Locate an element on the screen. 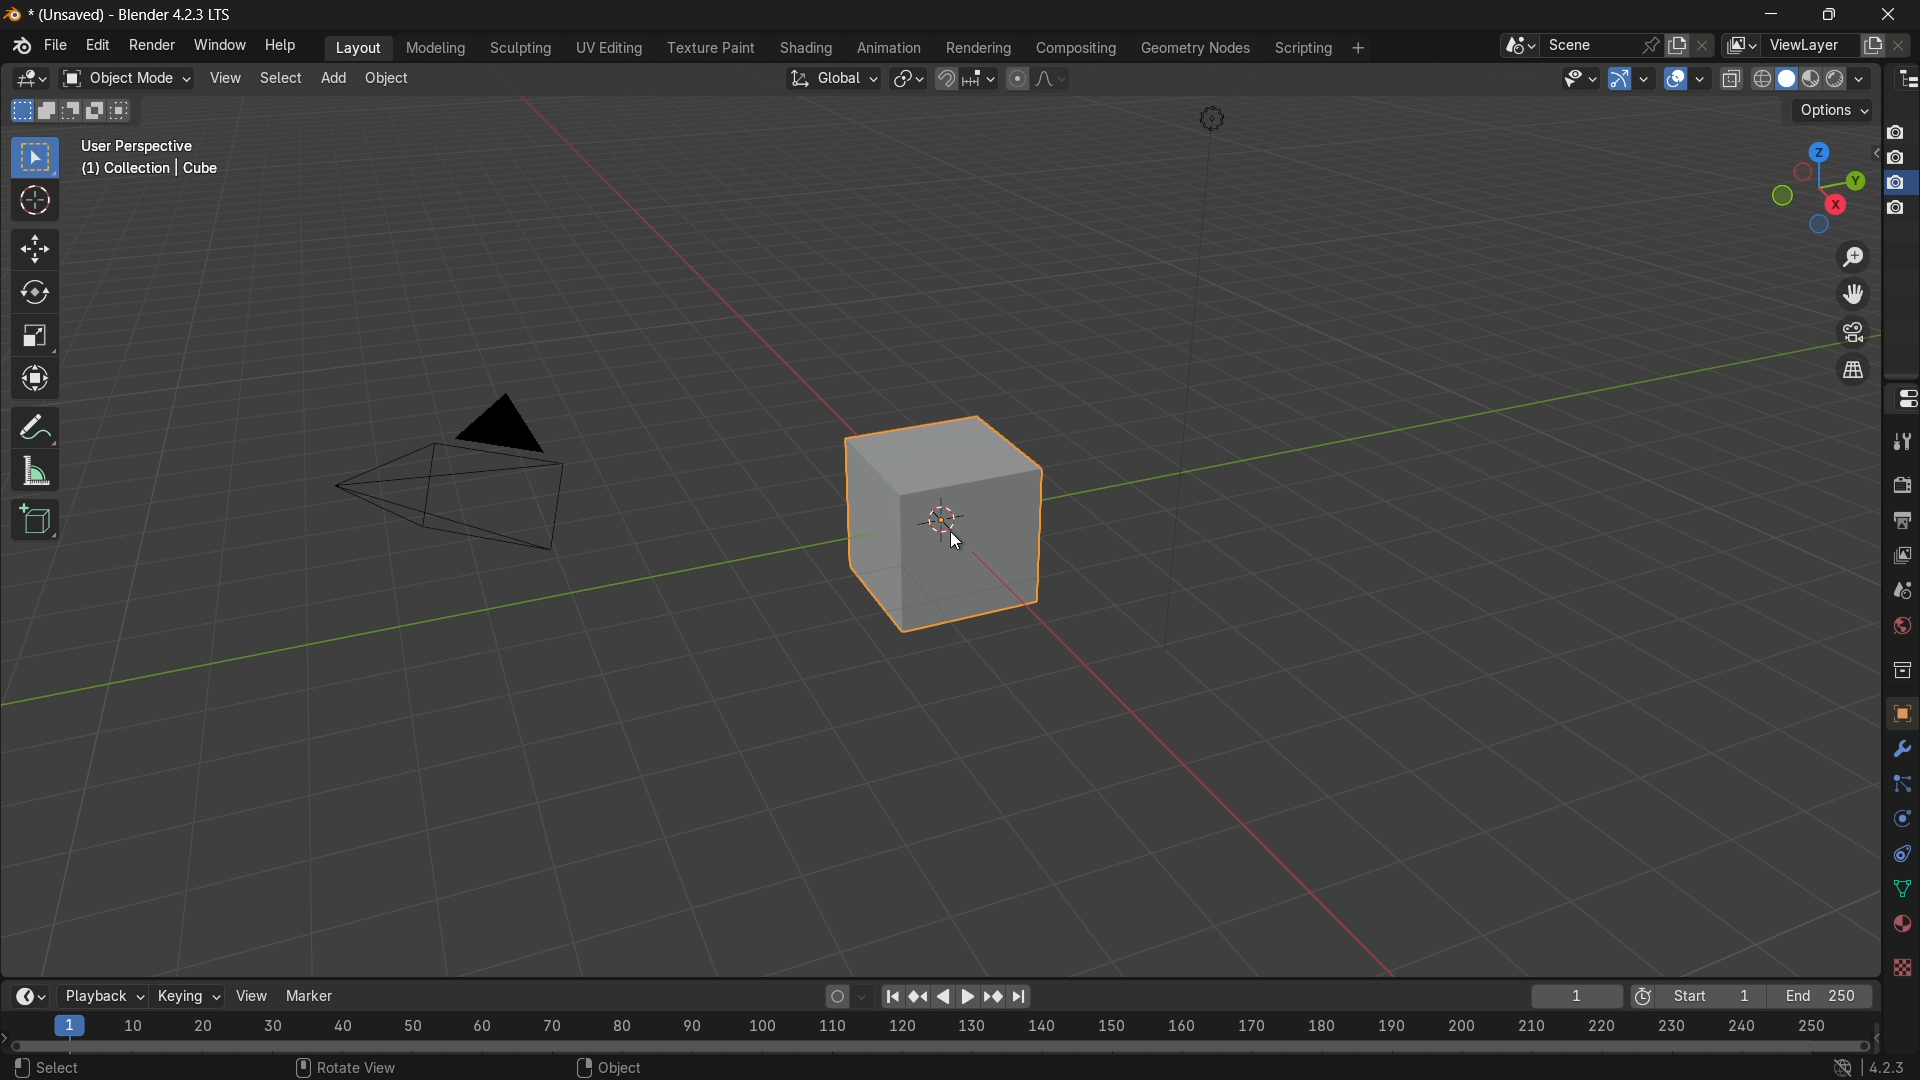 Image resolution: width=1920 pixels, height=1080 pixels. Icon4 is located at coordinates (1898, 212).